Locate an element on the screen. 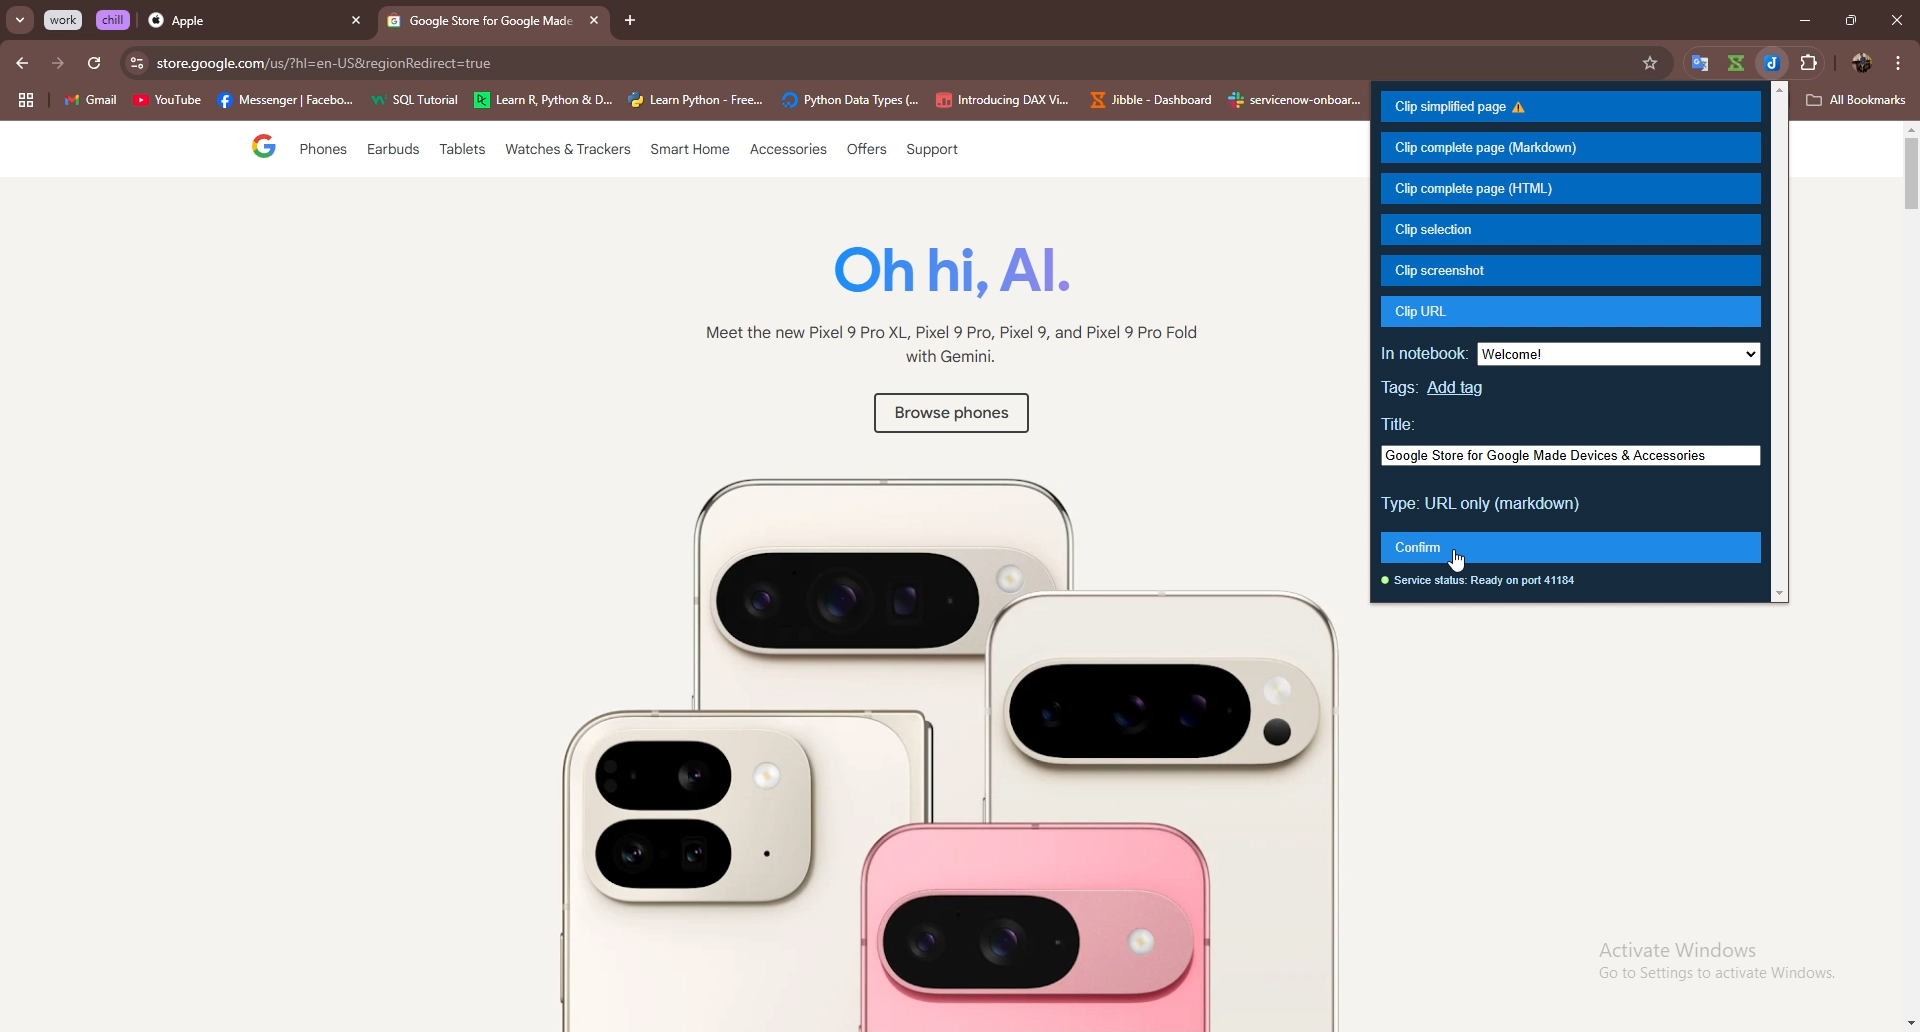  clip url is located at coordinates (1574, 312).